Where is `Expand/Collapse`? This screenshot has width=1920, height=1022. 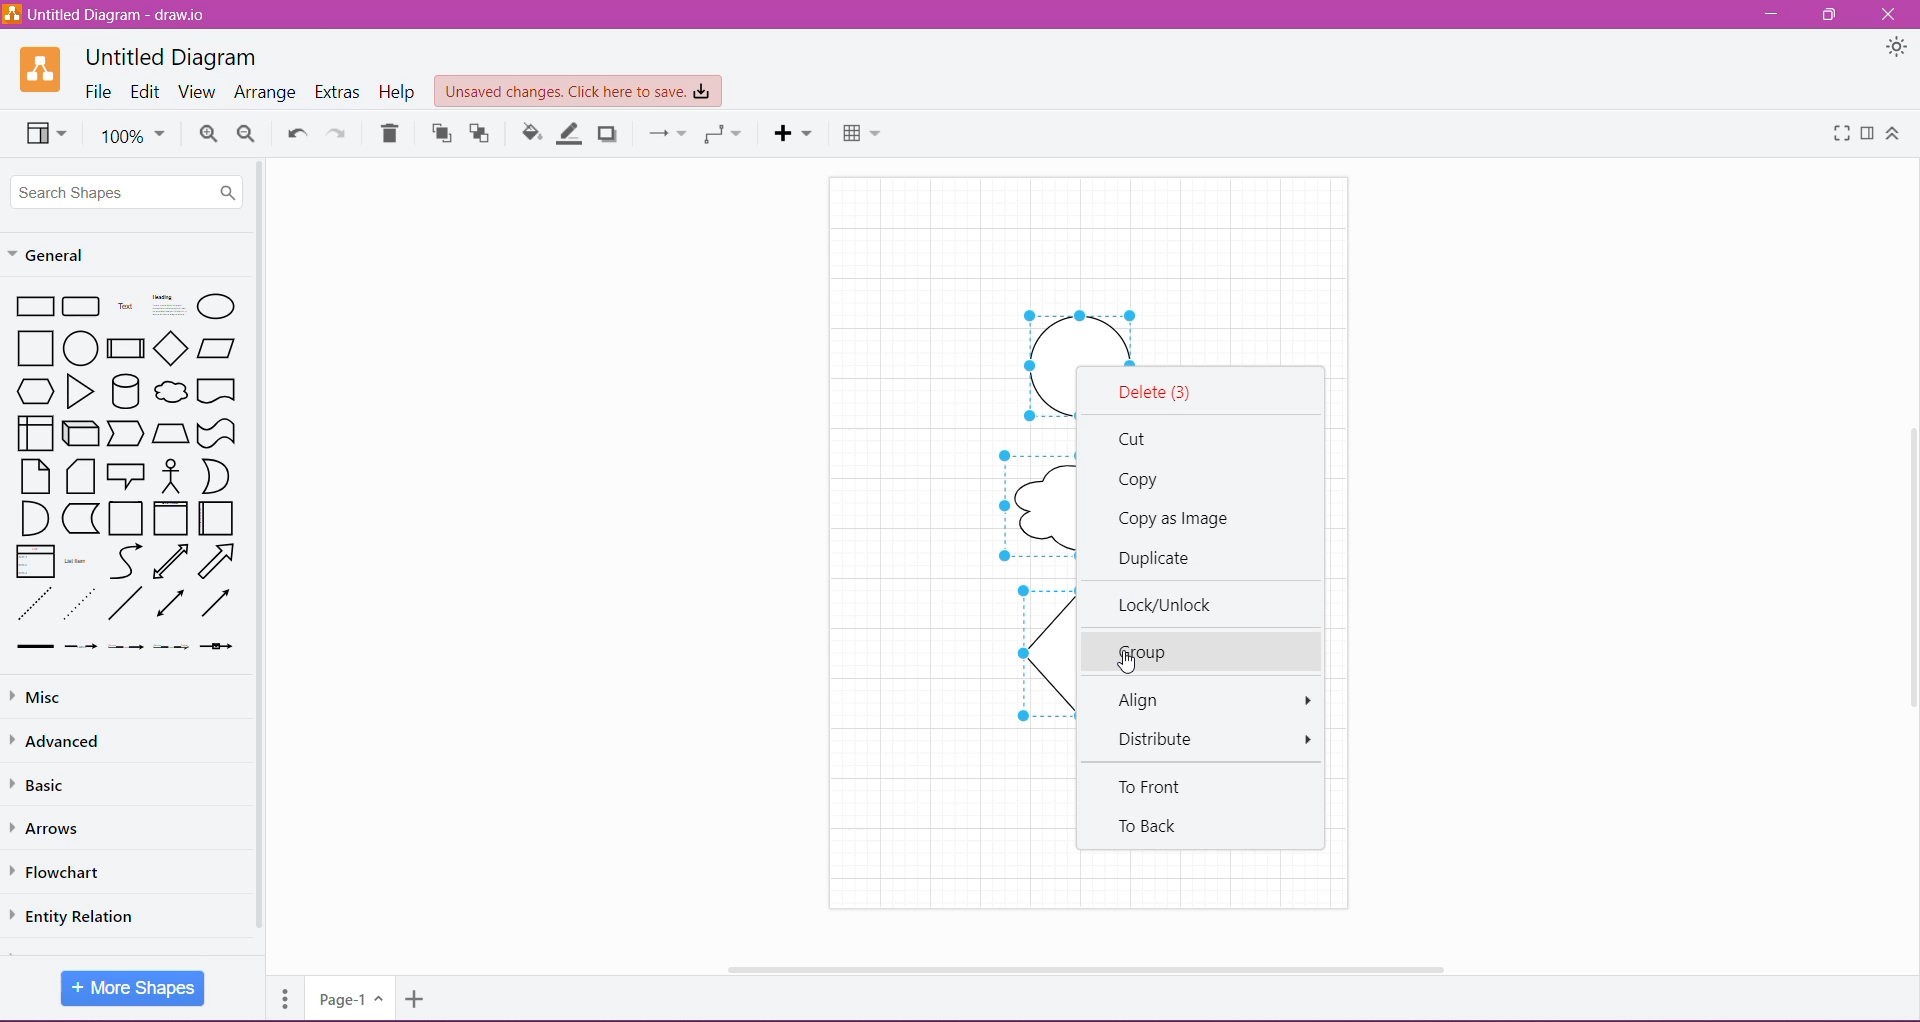
Expand/Collapse is located at coordinates (1893, 134).